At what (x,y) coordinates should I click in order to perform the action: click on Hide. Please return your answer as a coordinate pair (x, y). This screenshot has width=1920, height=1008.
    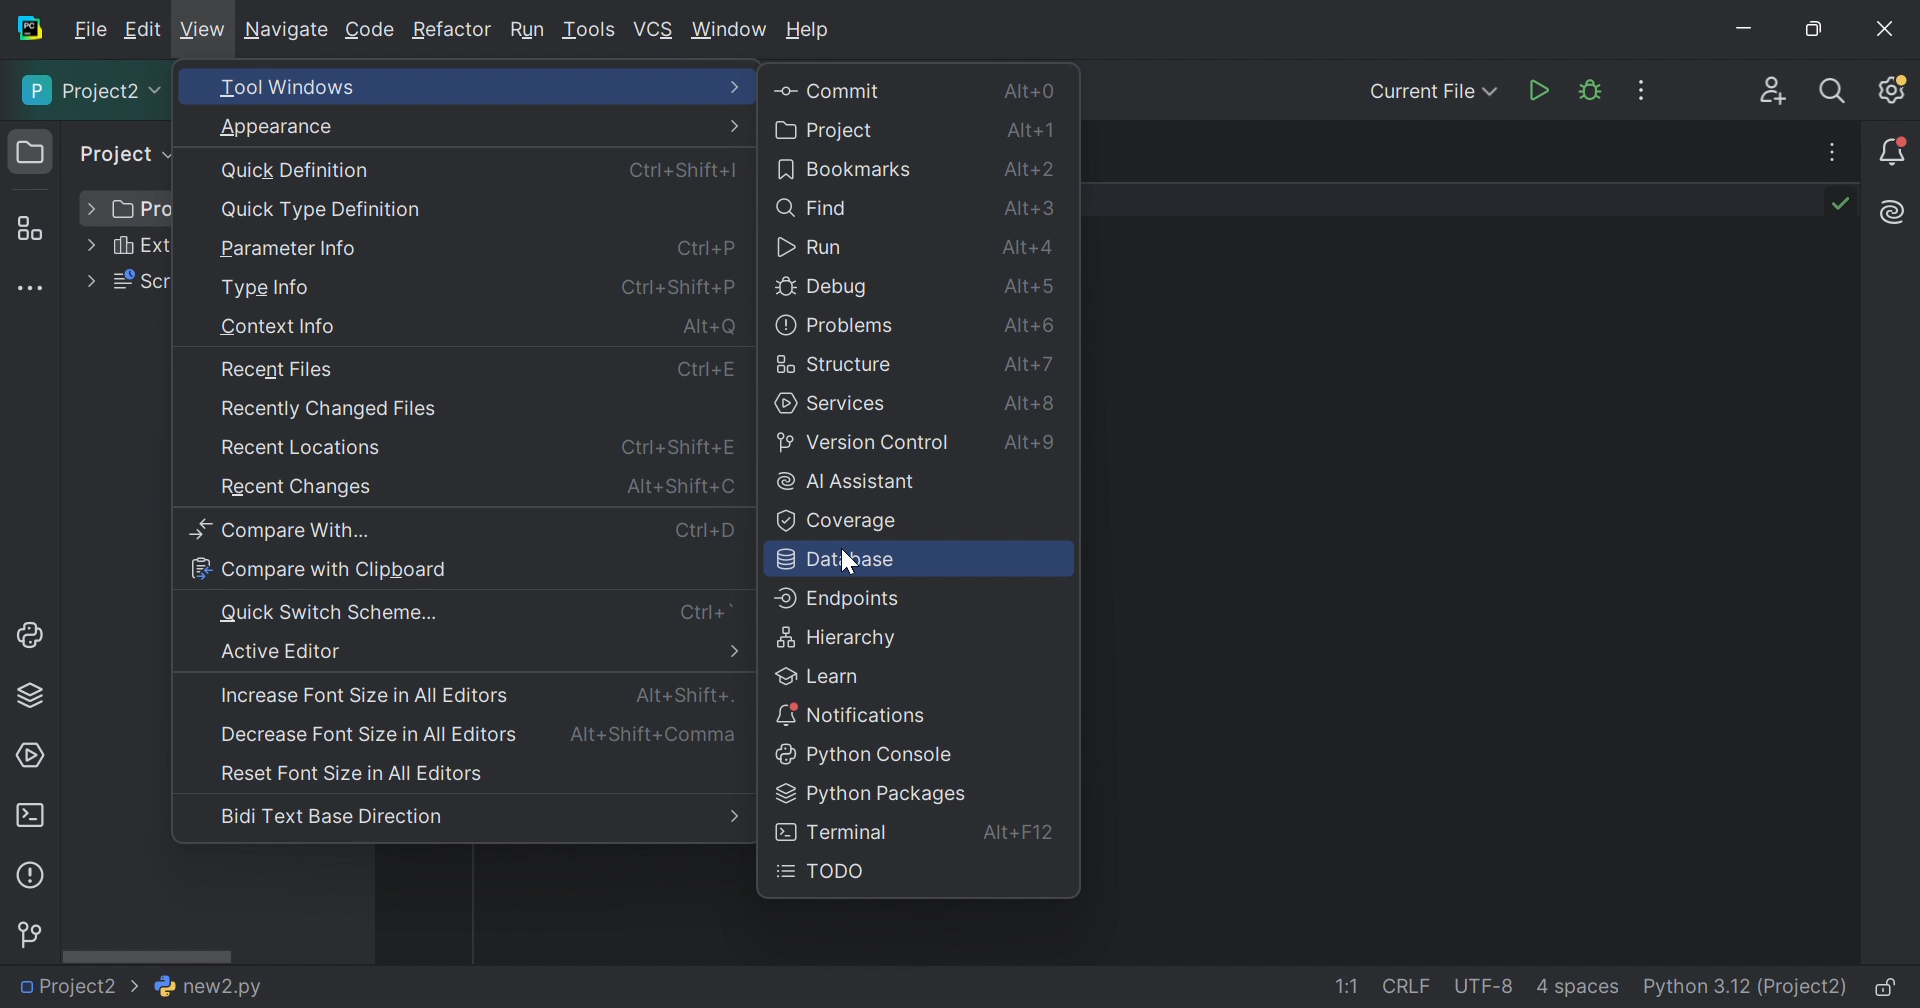
    Looking at the image, I should click on (1837, 153).